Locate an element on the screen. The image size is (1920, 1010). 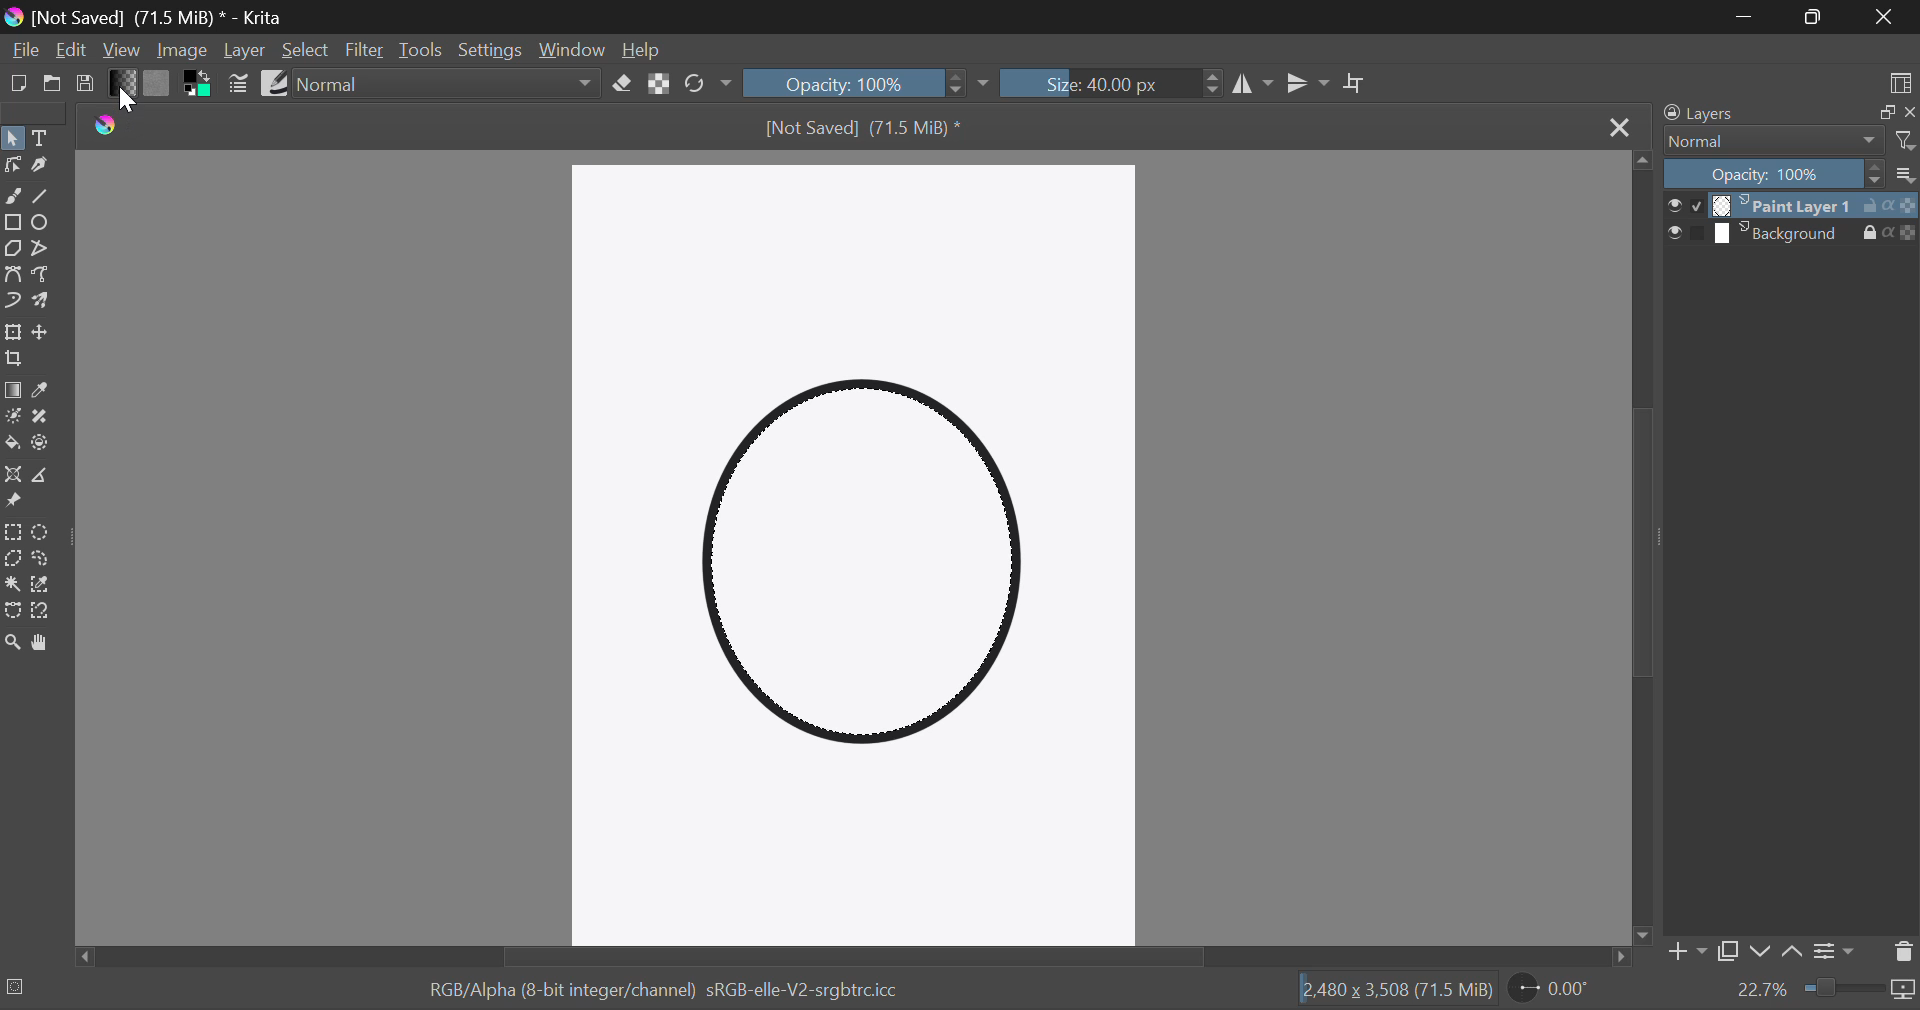
Pattern is located at coordinates (157, 84).